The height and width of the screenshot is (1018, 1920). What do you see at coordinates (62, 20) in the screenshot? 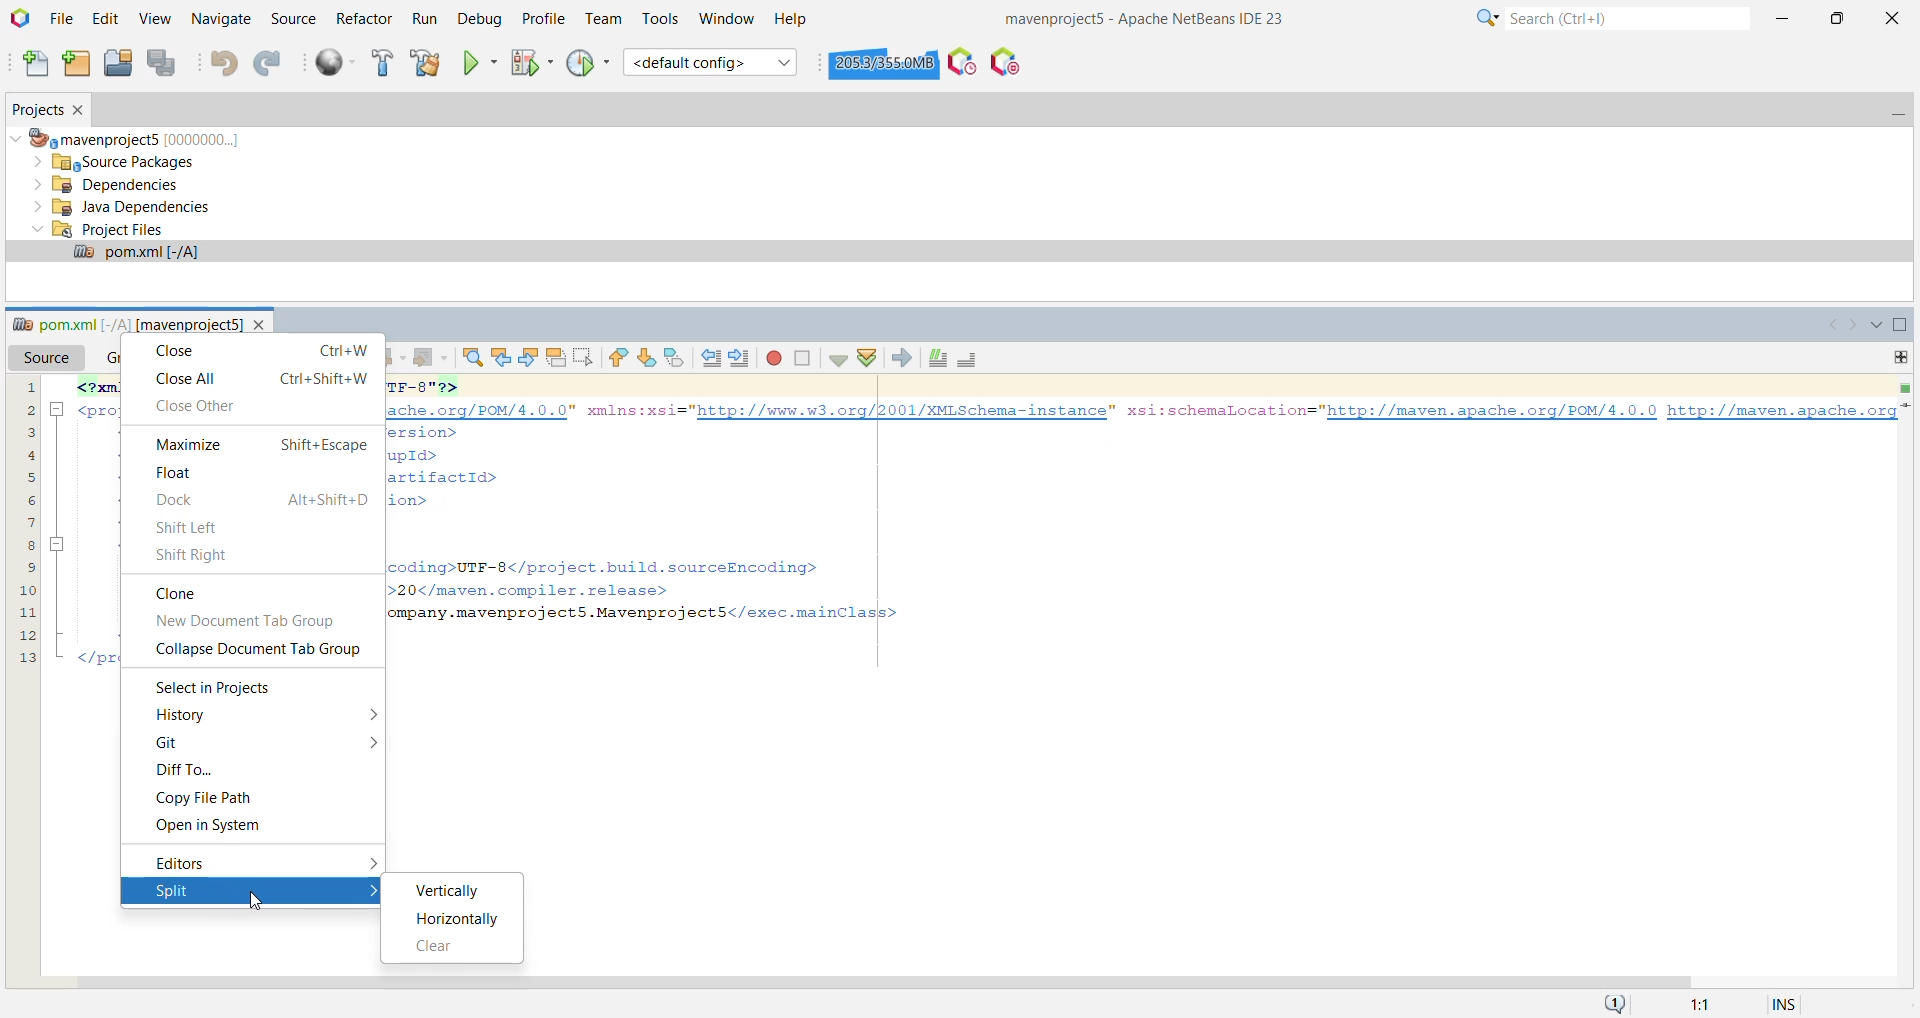
I see `File` at bounding box center [62, 20].